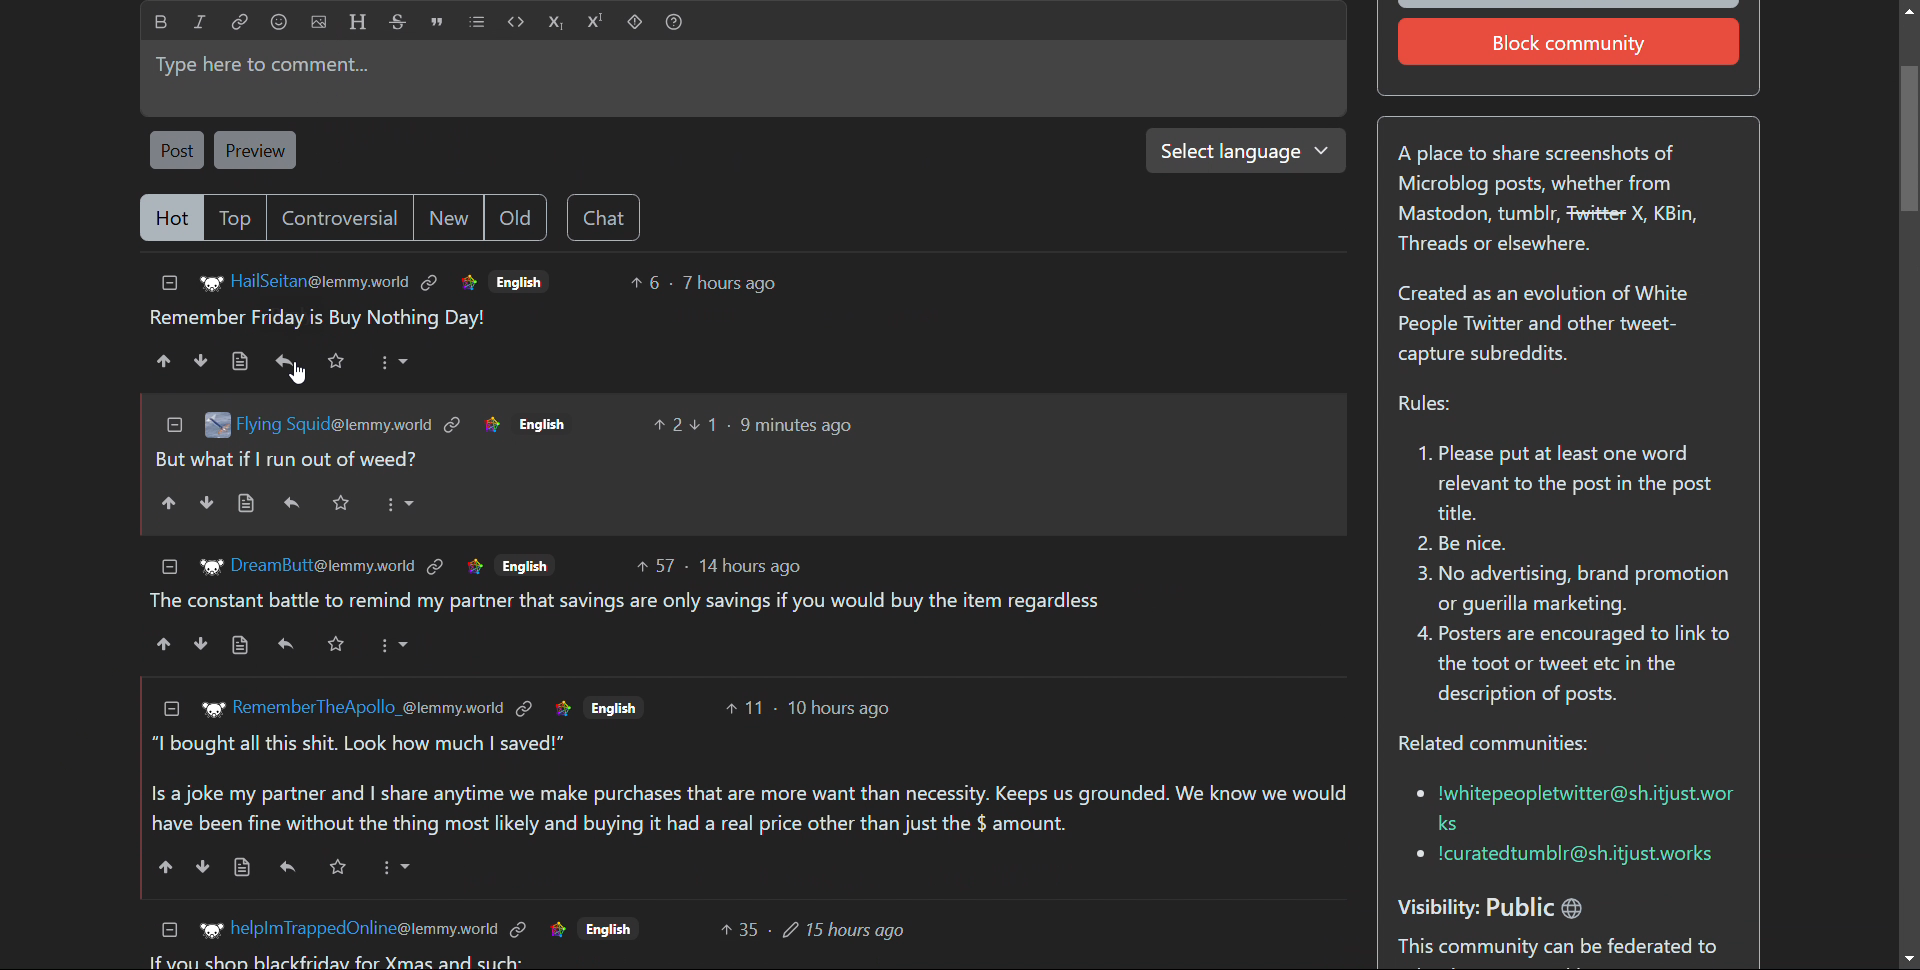 Image resolution: width=1920 pixels, height=970 pixels. Describe the element at coordinates (1560, 484) in the screenshot. I see `1. Please put at least one word relevant to the post in the post title.` at that location.